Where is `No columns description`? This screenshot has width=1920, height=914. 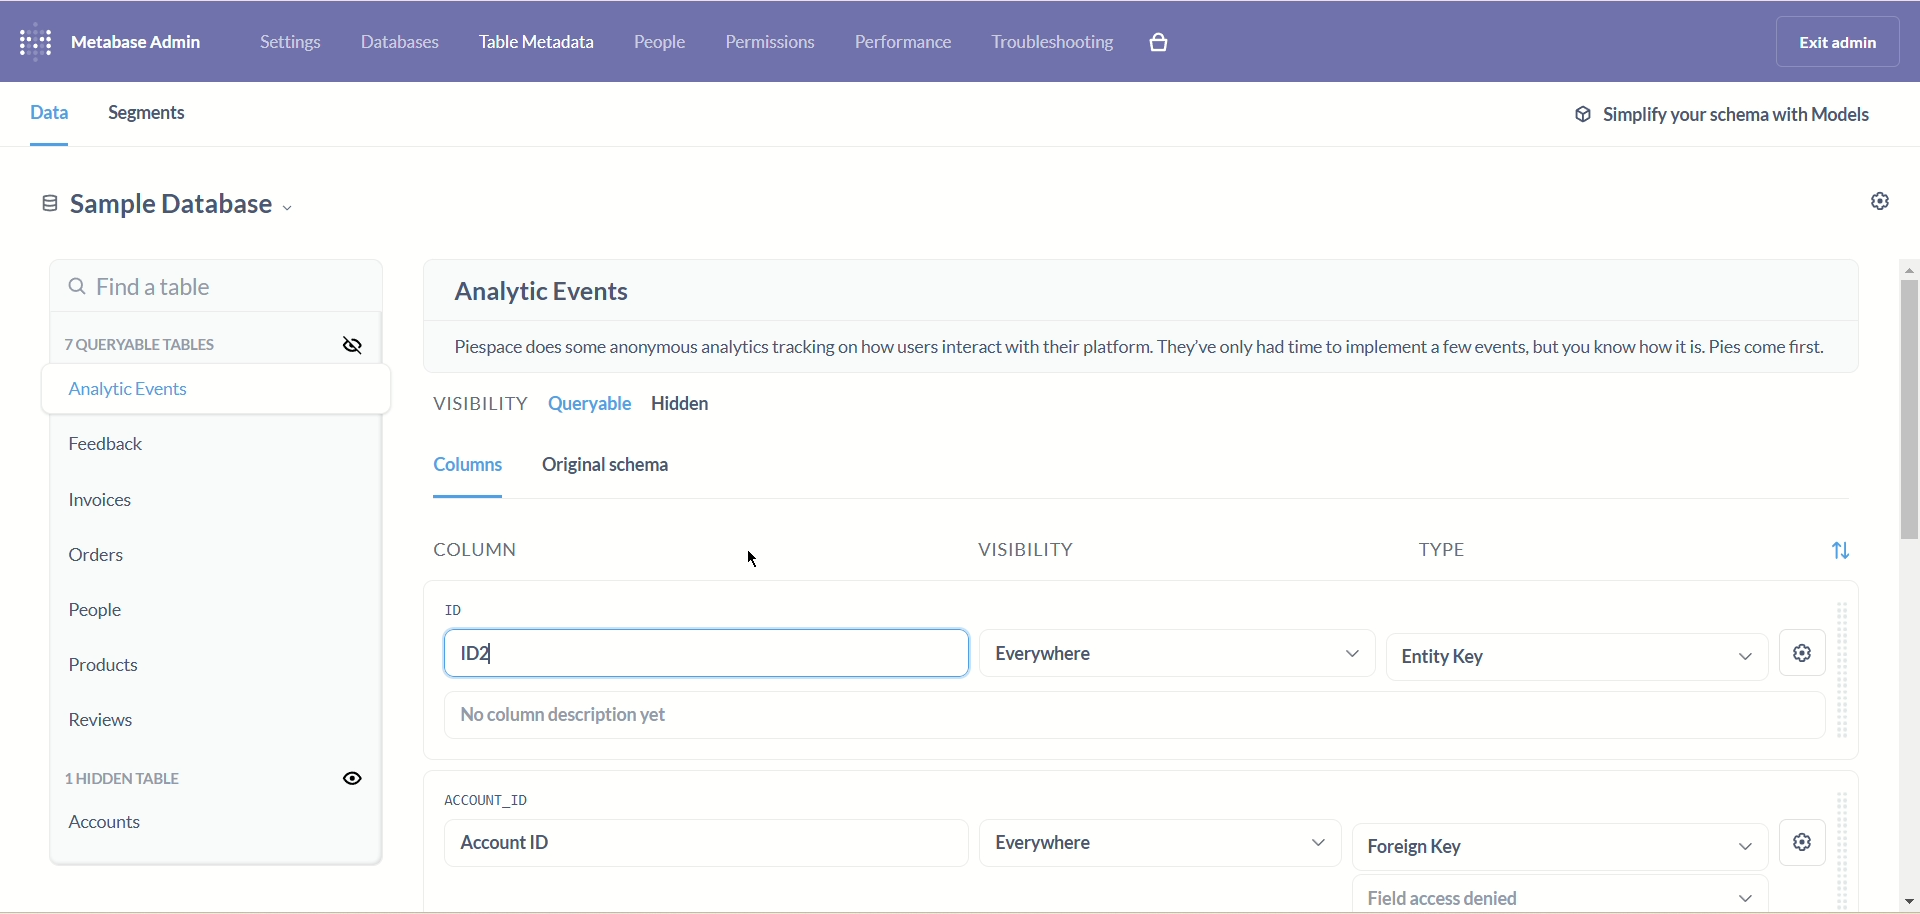
No columns description is located at coordinates (1135, 717).